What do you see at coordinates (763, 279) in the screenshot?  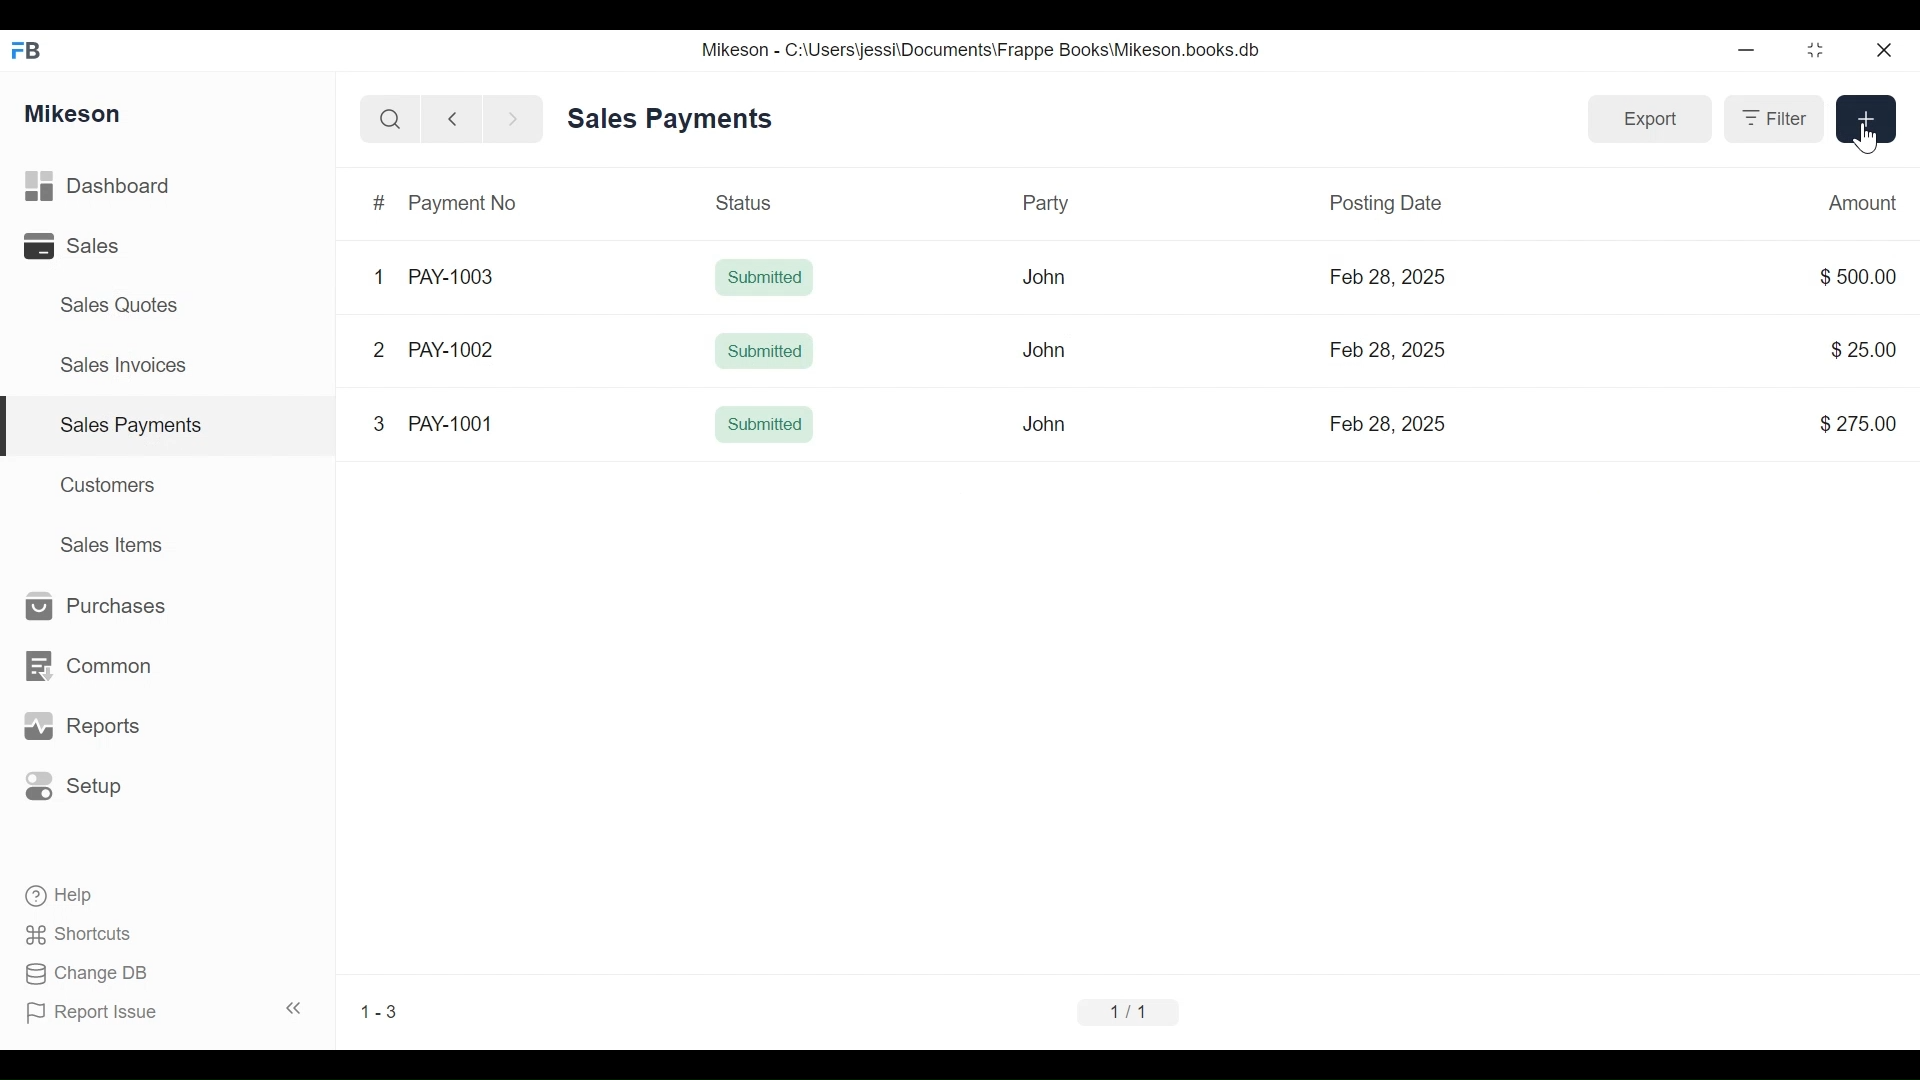 I see `Submitted` at bounding box center [763, 279].